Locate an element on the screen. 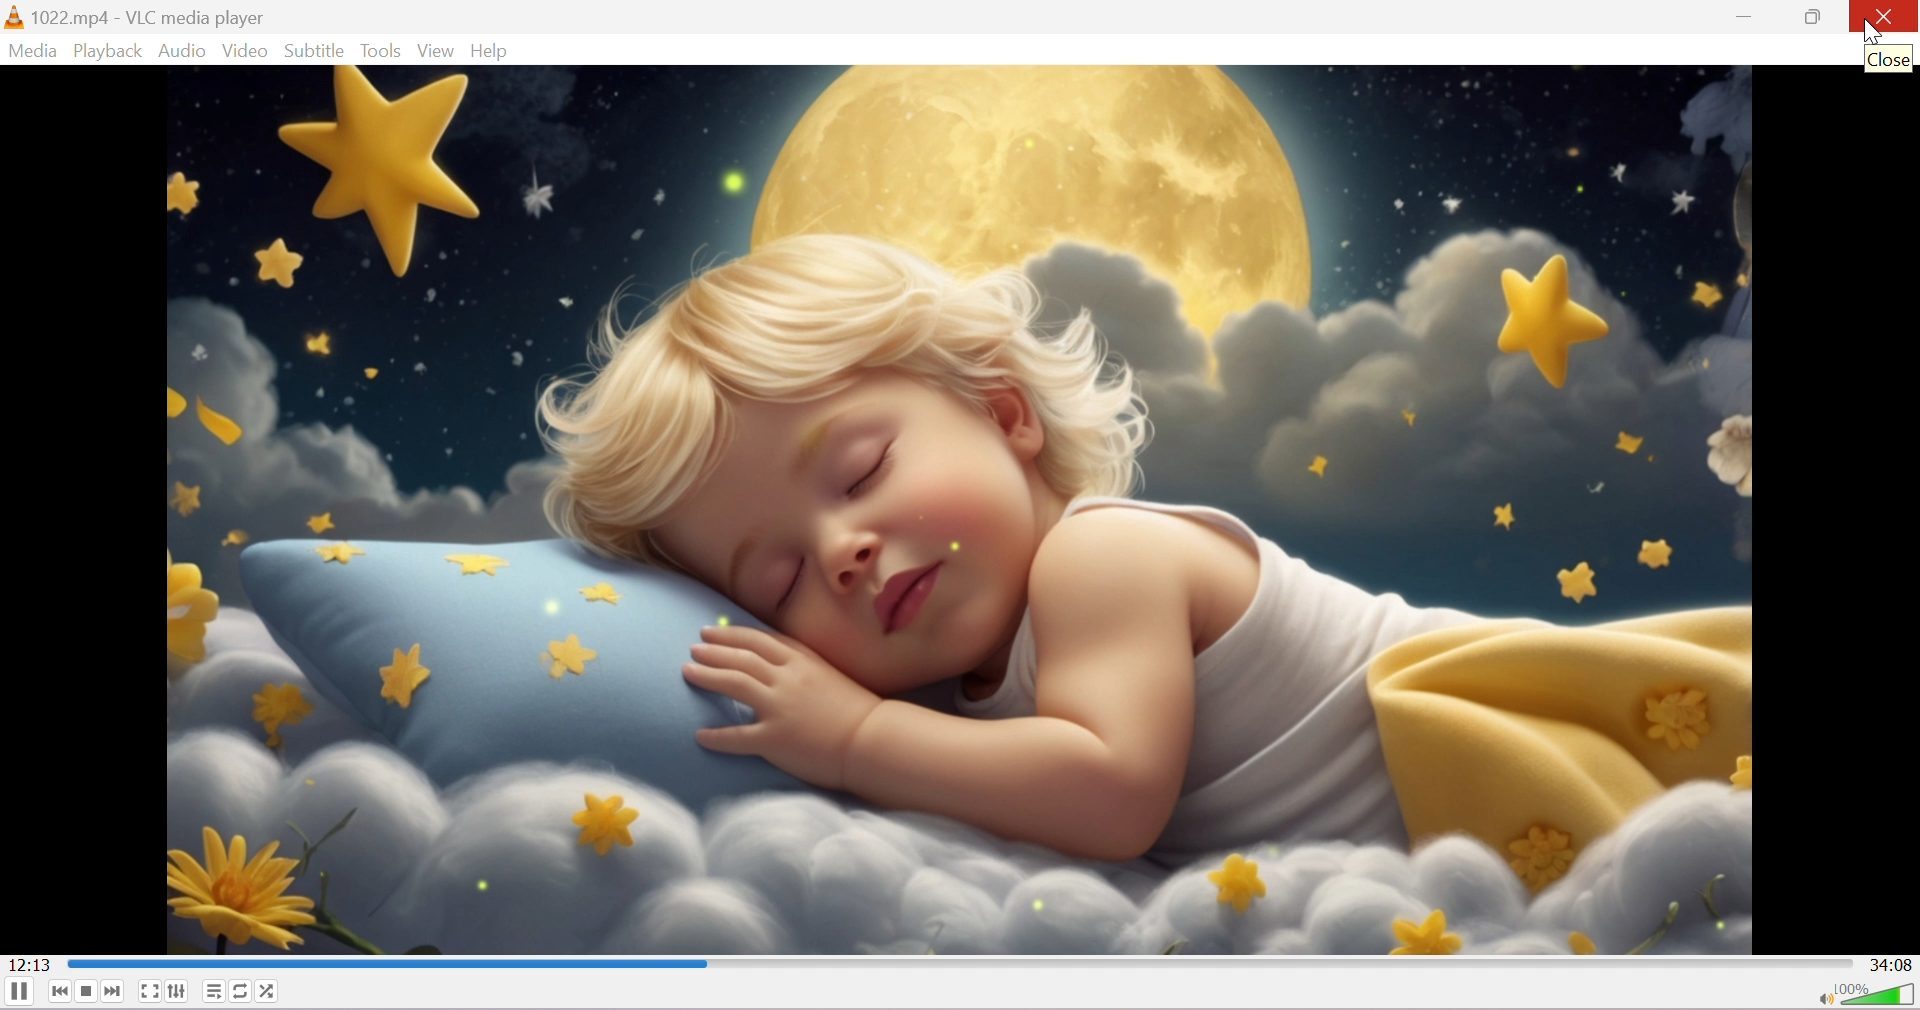 The width and height of the screenshot is (1920, 1010). Next media in the playlist, skip forward when held is located at coordinates (114, 992).